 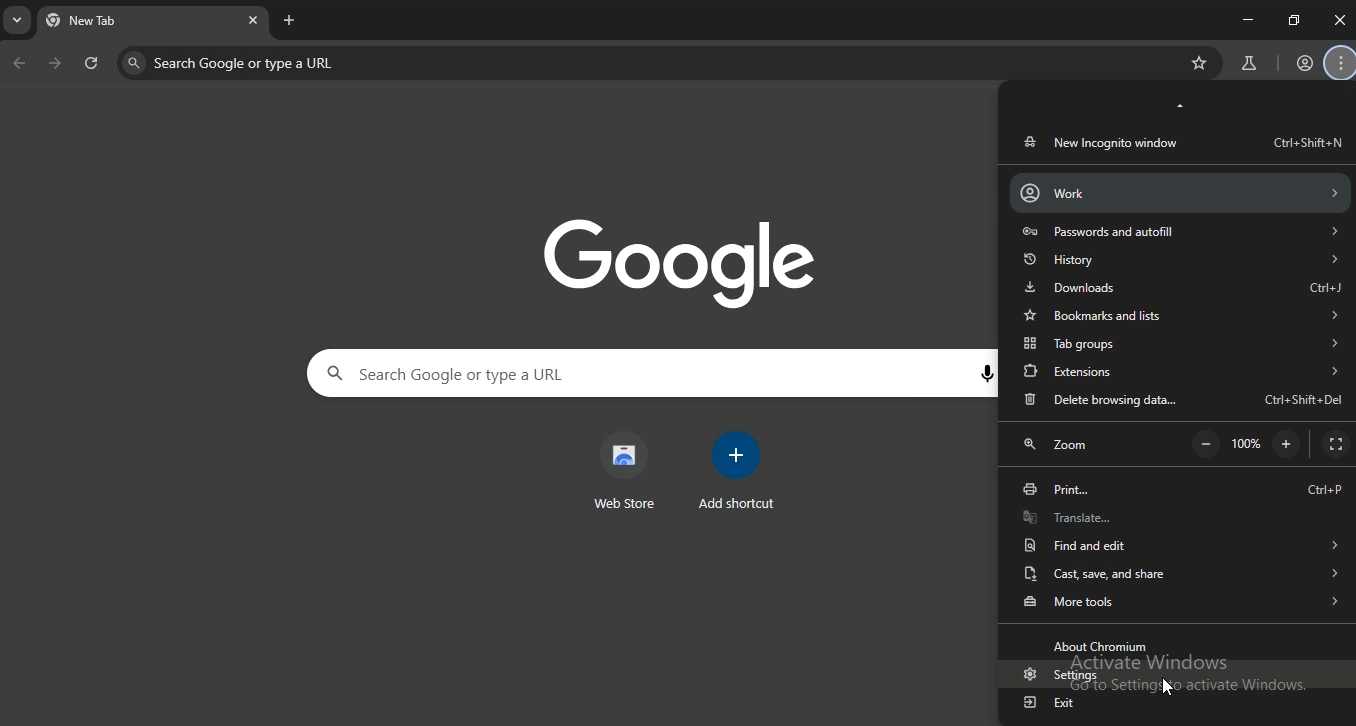 I want to click on bookmarks and lists, so click(x=1179, y=315).